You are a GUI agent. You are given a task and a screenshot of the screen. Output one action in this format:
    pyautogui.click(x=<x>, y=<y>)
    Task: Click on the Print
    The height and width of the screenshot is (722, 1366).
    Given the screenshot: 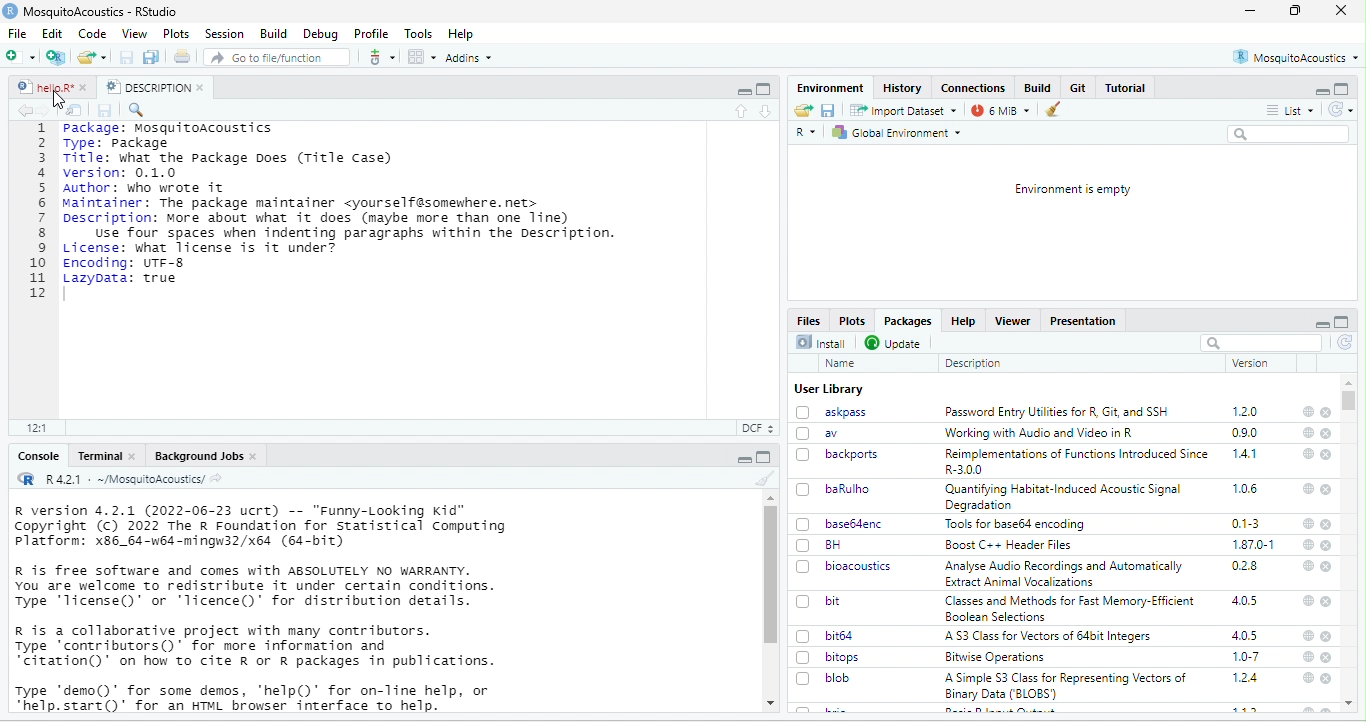 What is the action you would take?
    pyautogui.click(x=183, y=56)
    